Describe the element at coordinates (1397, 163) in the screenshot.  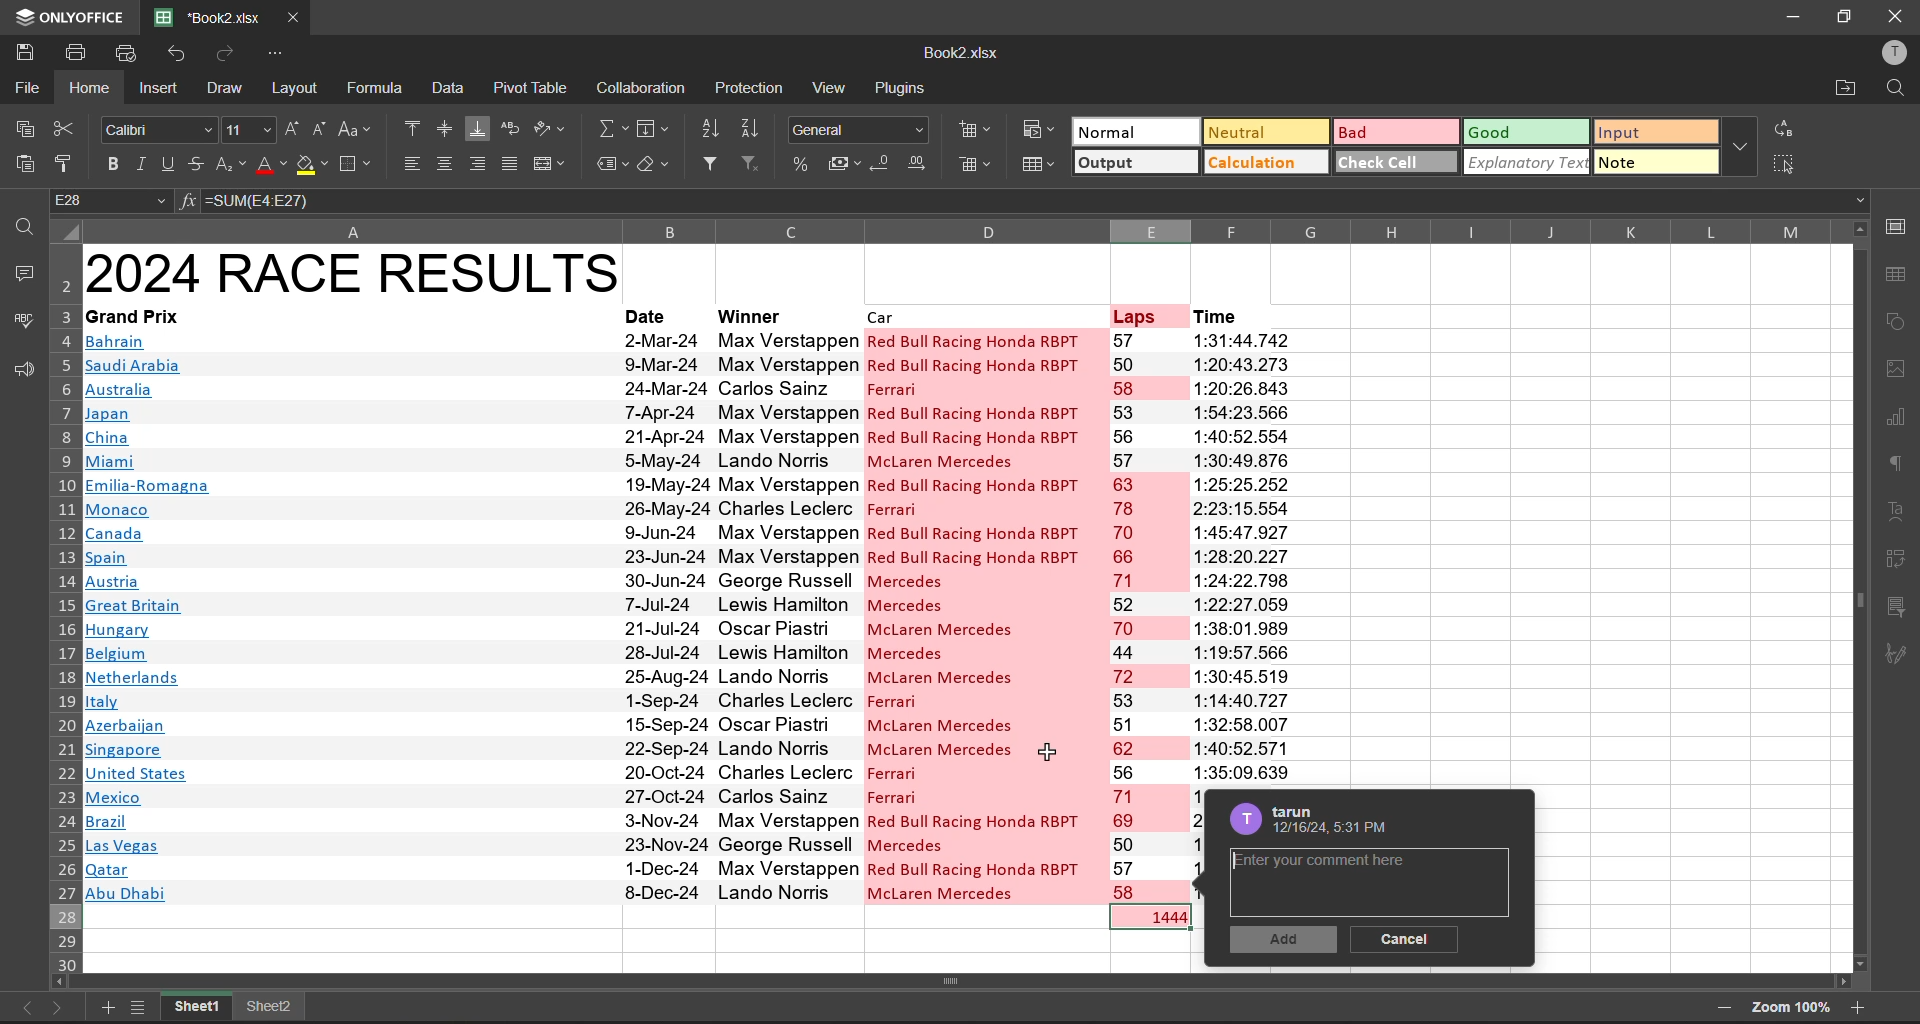
I see `check cell` at that location.